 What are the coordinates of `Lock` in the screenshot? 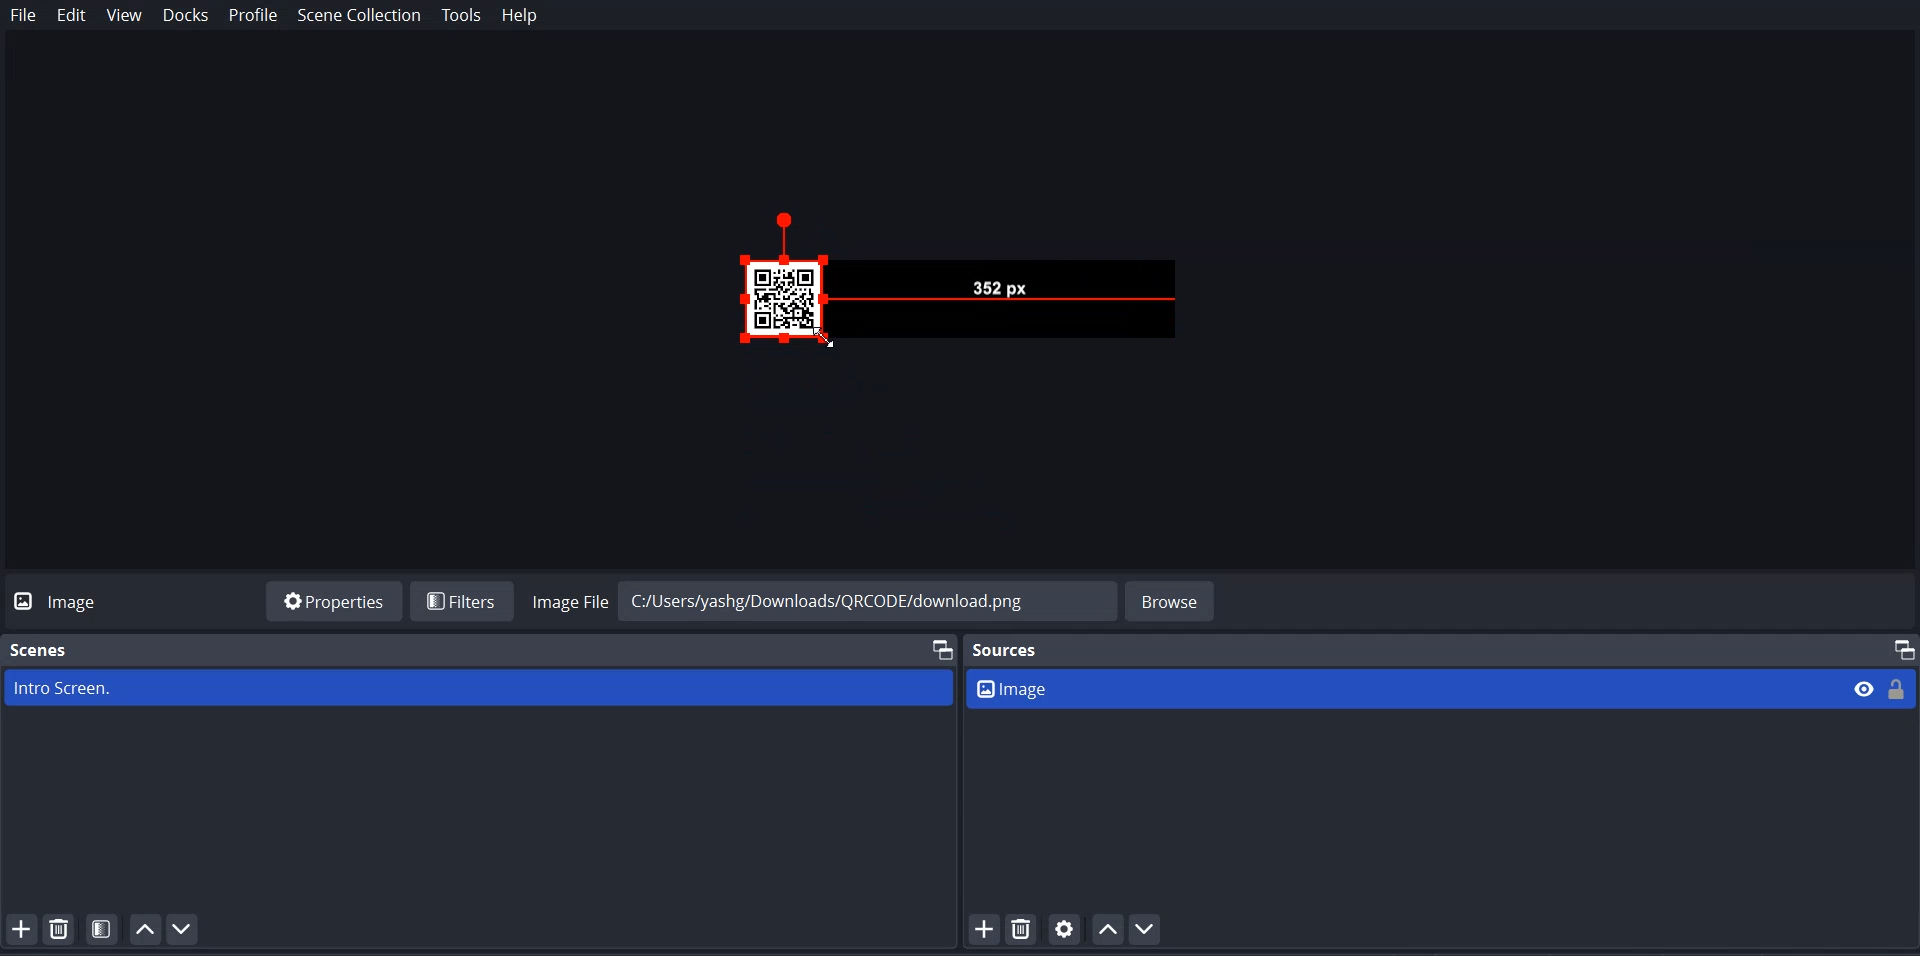 It's located at (1899, 687).